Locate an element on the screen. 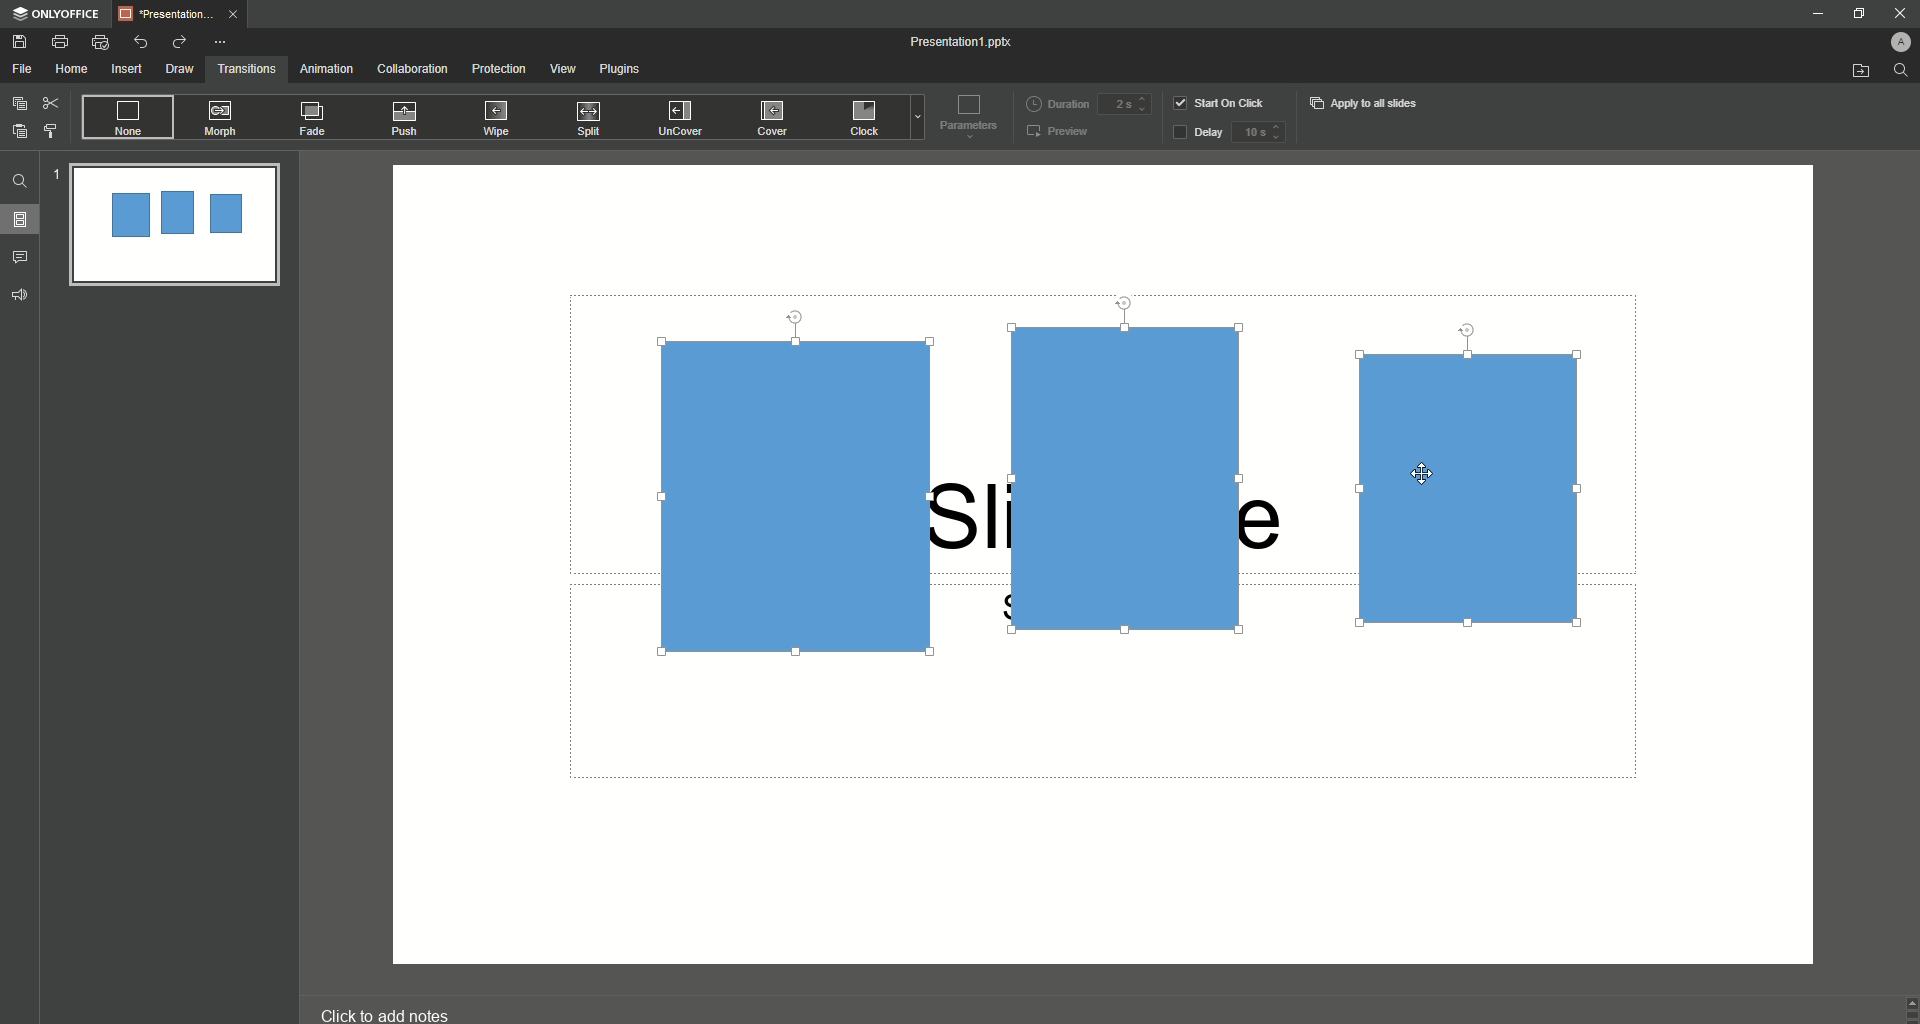  Start on click is located at coordinates (1222, 102).